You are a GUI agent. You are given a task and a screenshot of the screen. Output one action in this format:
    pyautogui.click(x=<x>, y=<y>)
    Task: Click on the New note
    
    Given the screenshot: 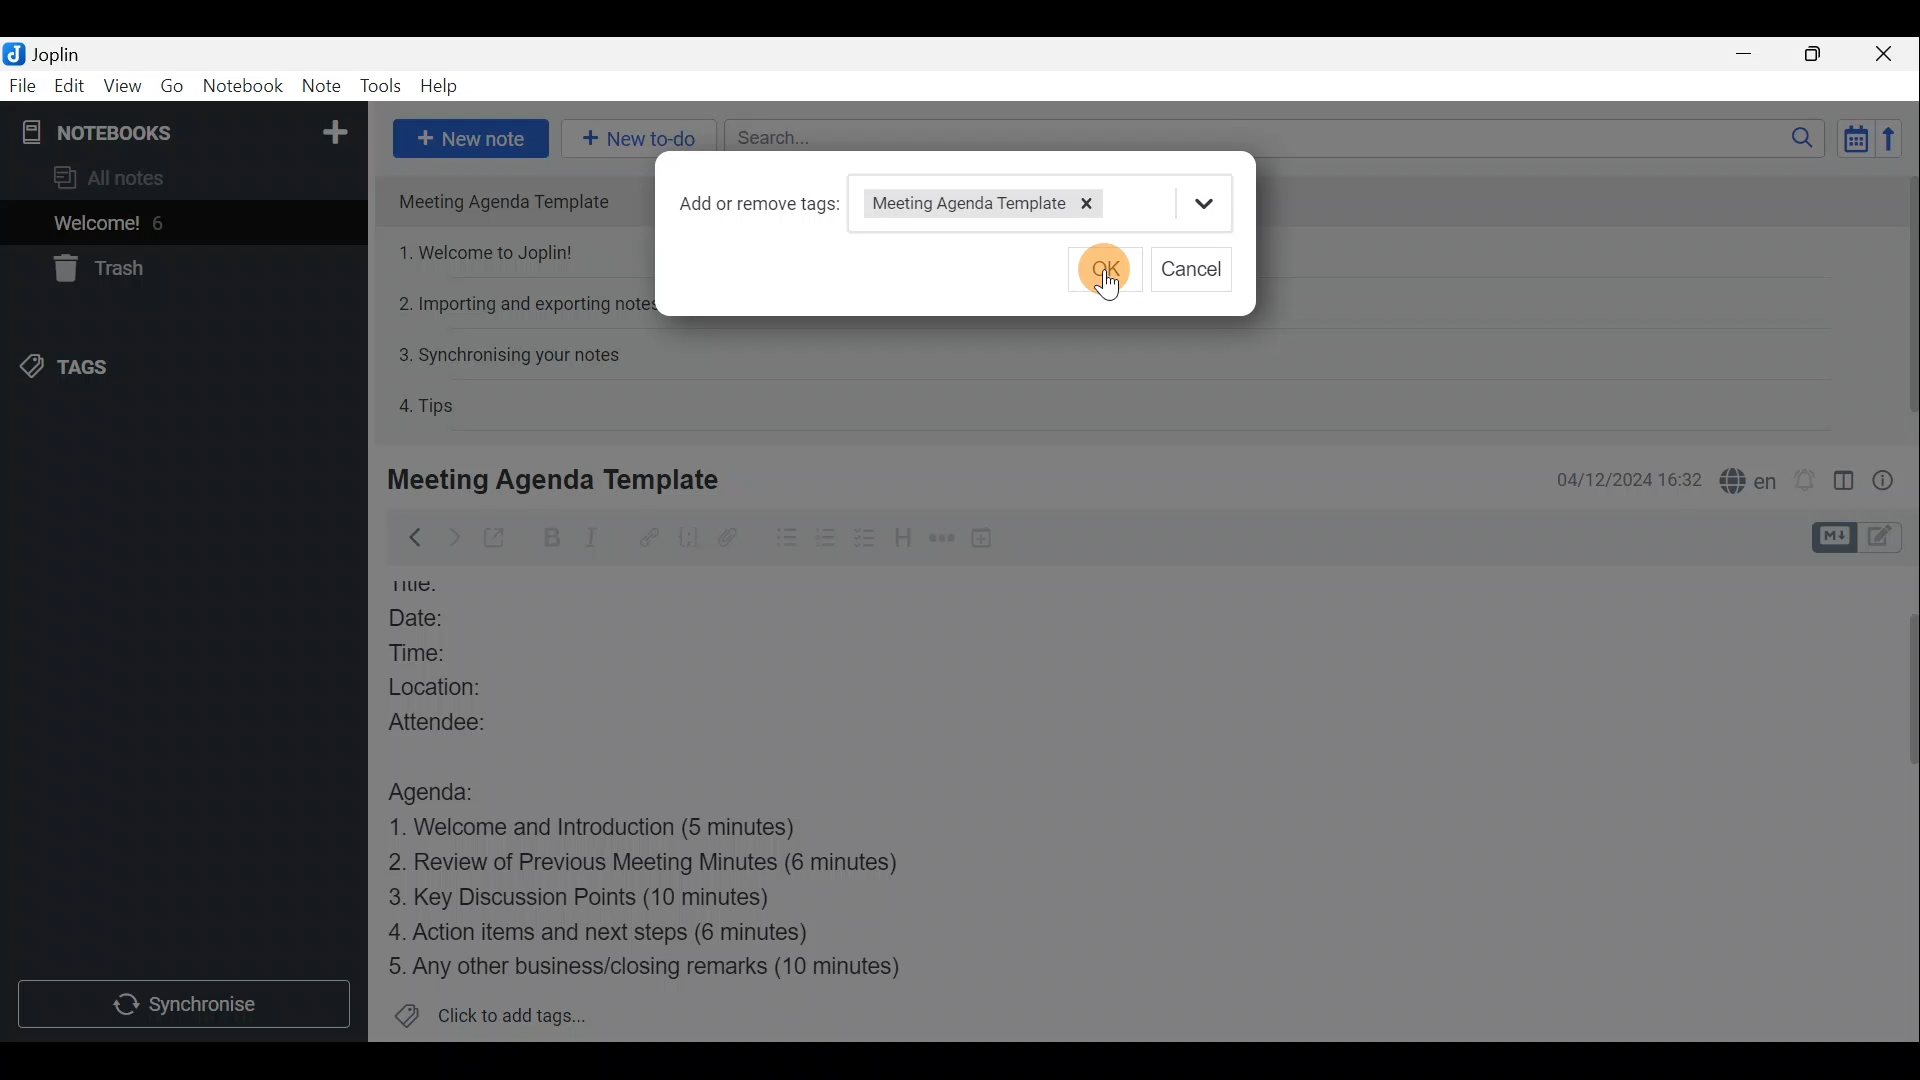 What is the action you would take?
    pyautogui.click(x=471, y=139)
    